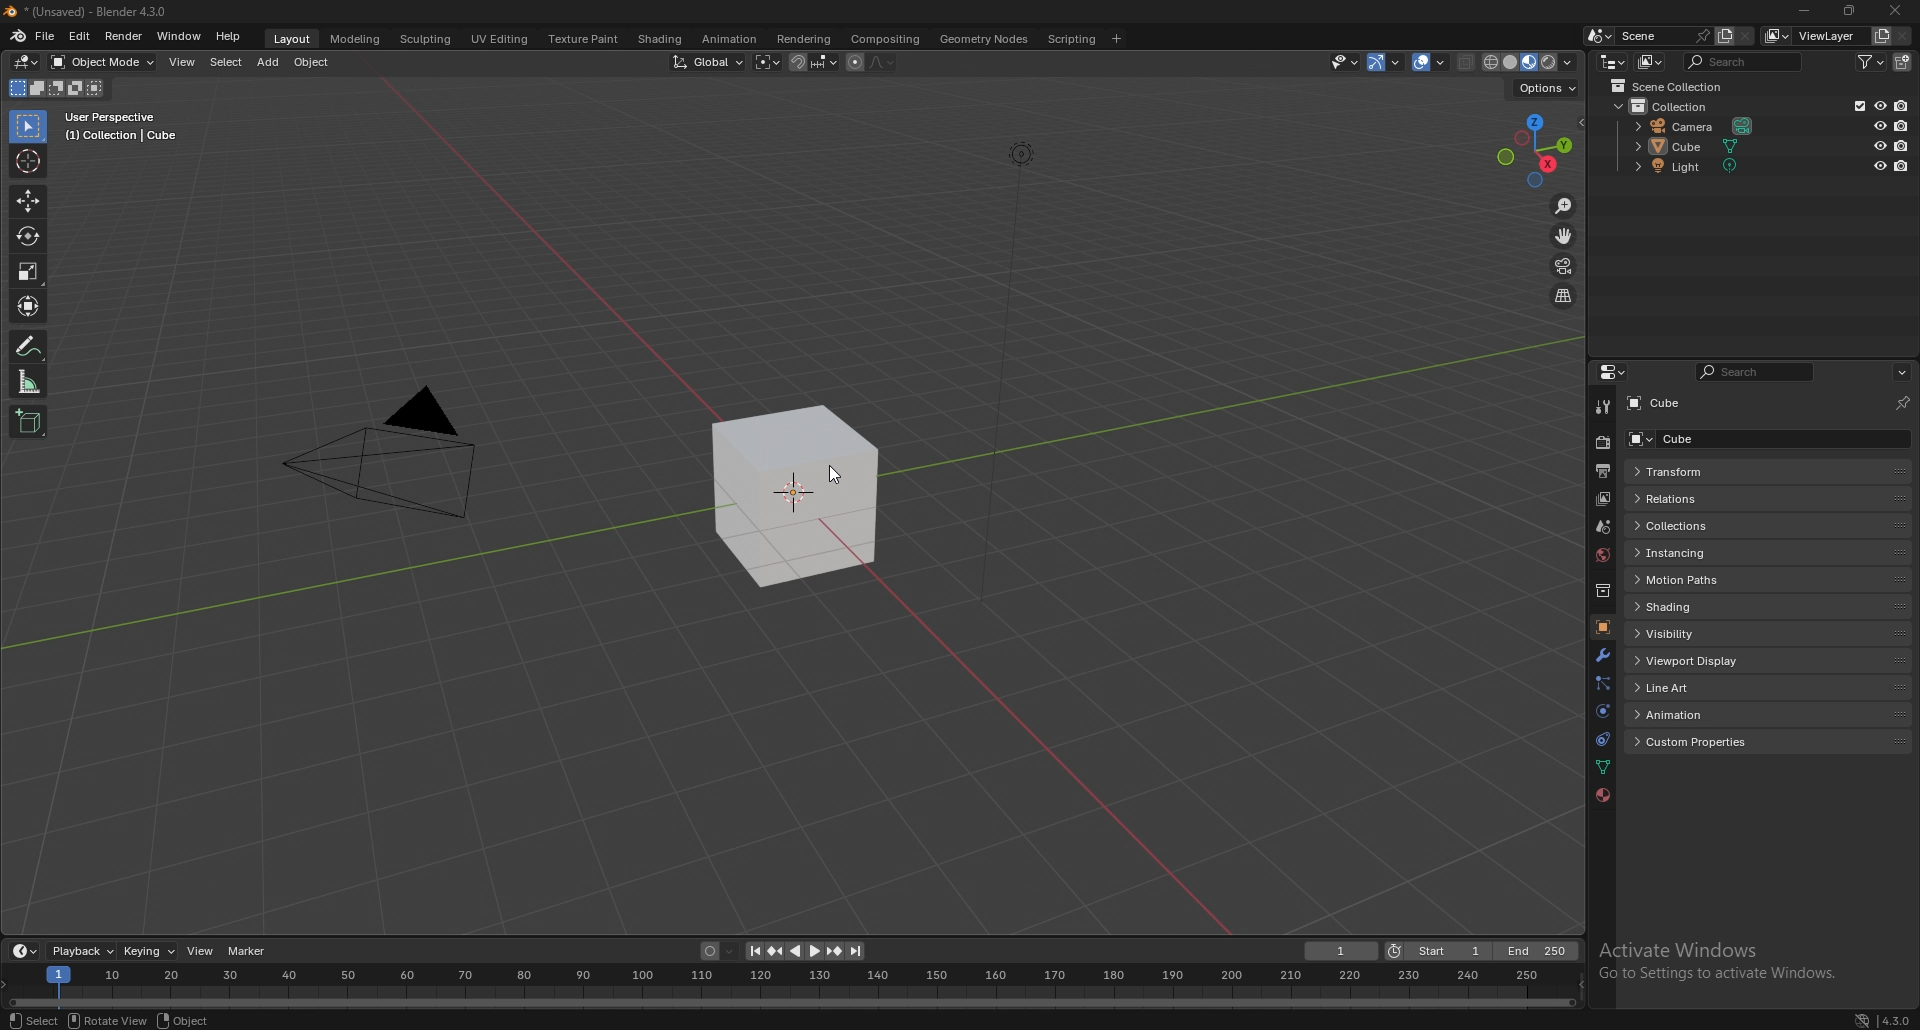  What do you see at coordinates (86, 12) in the screenshot?
I see `title` at bounding box center [86, 12].